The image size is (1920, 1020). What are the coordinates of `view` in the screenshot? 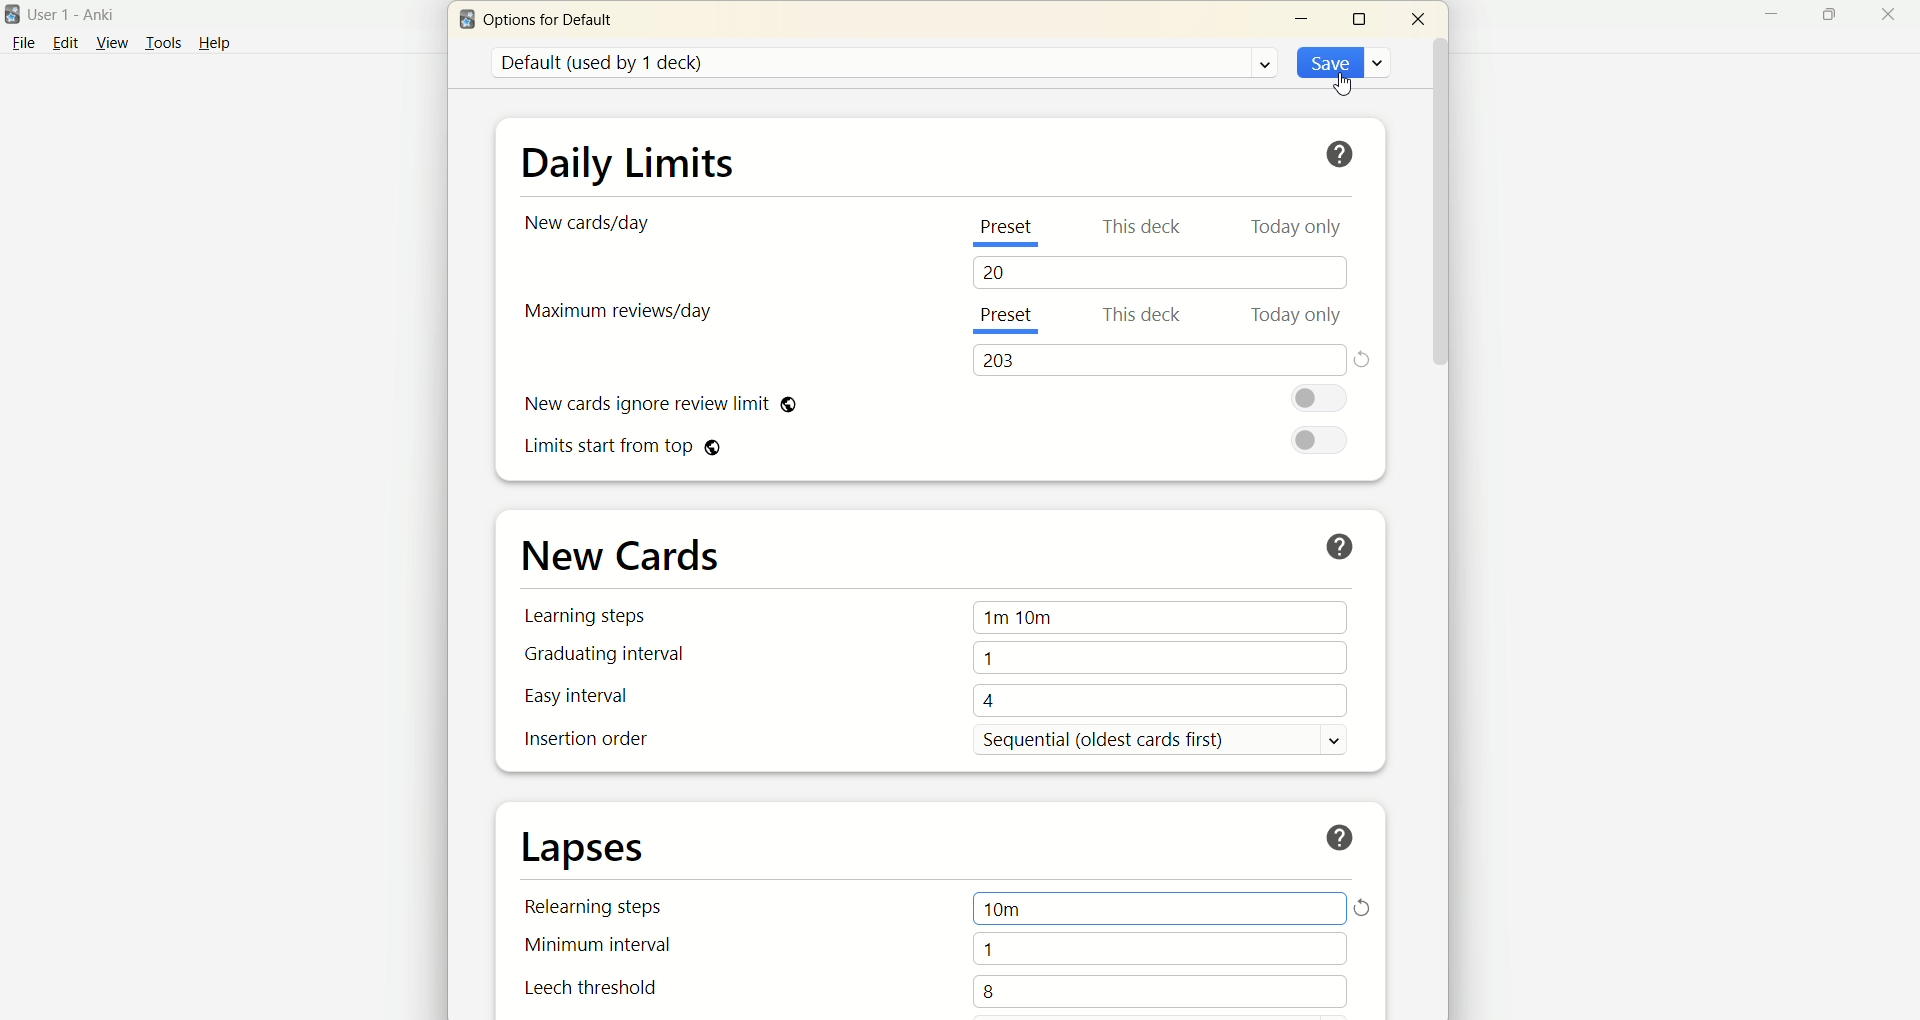 It's located at (109, 43).